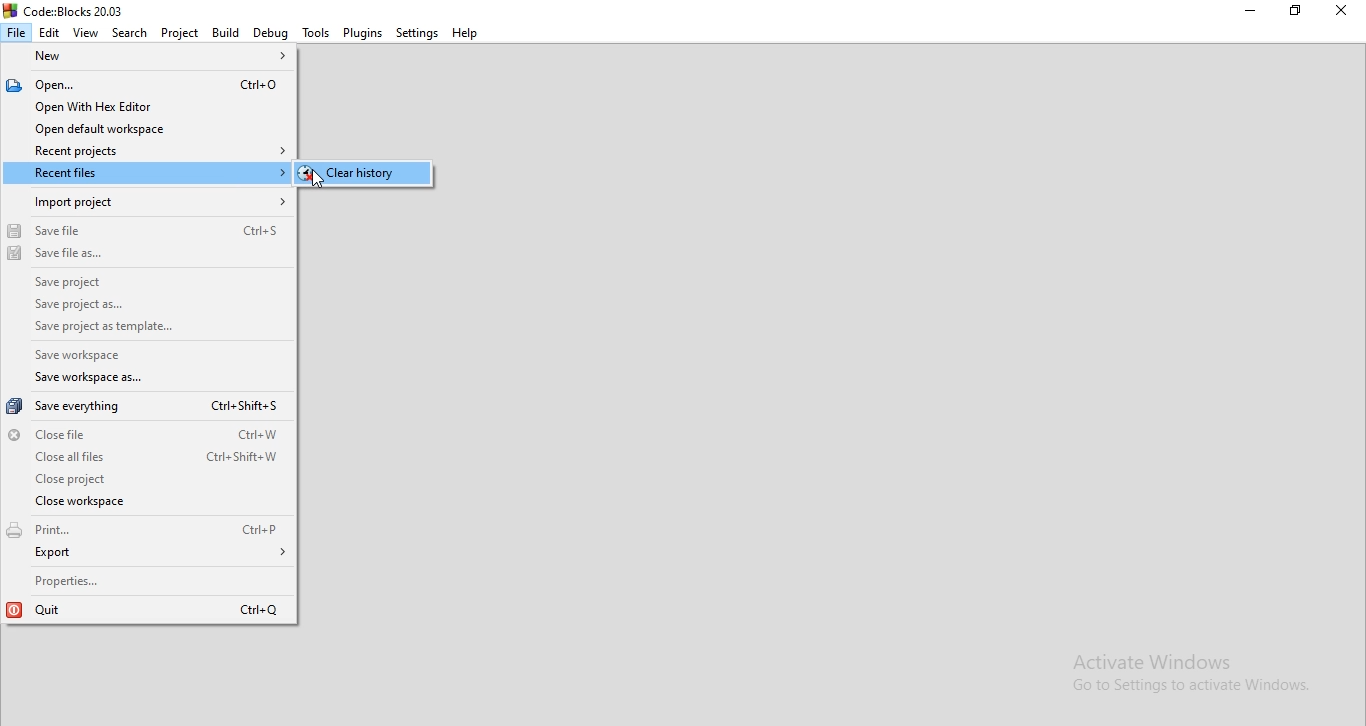 This screenshot has height=726, width=1366. Describe the element at coordinates (152, 287) in the screenshot. I see `Save Project` at that location.